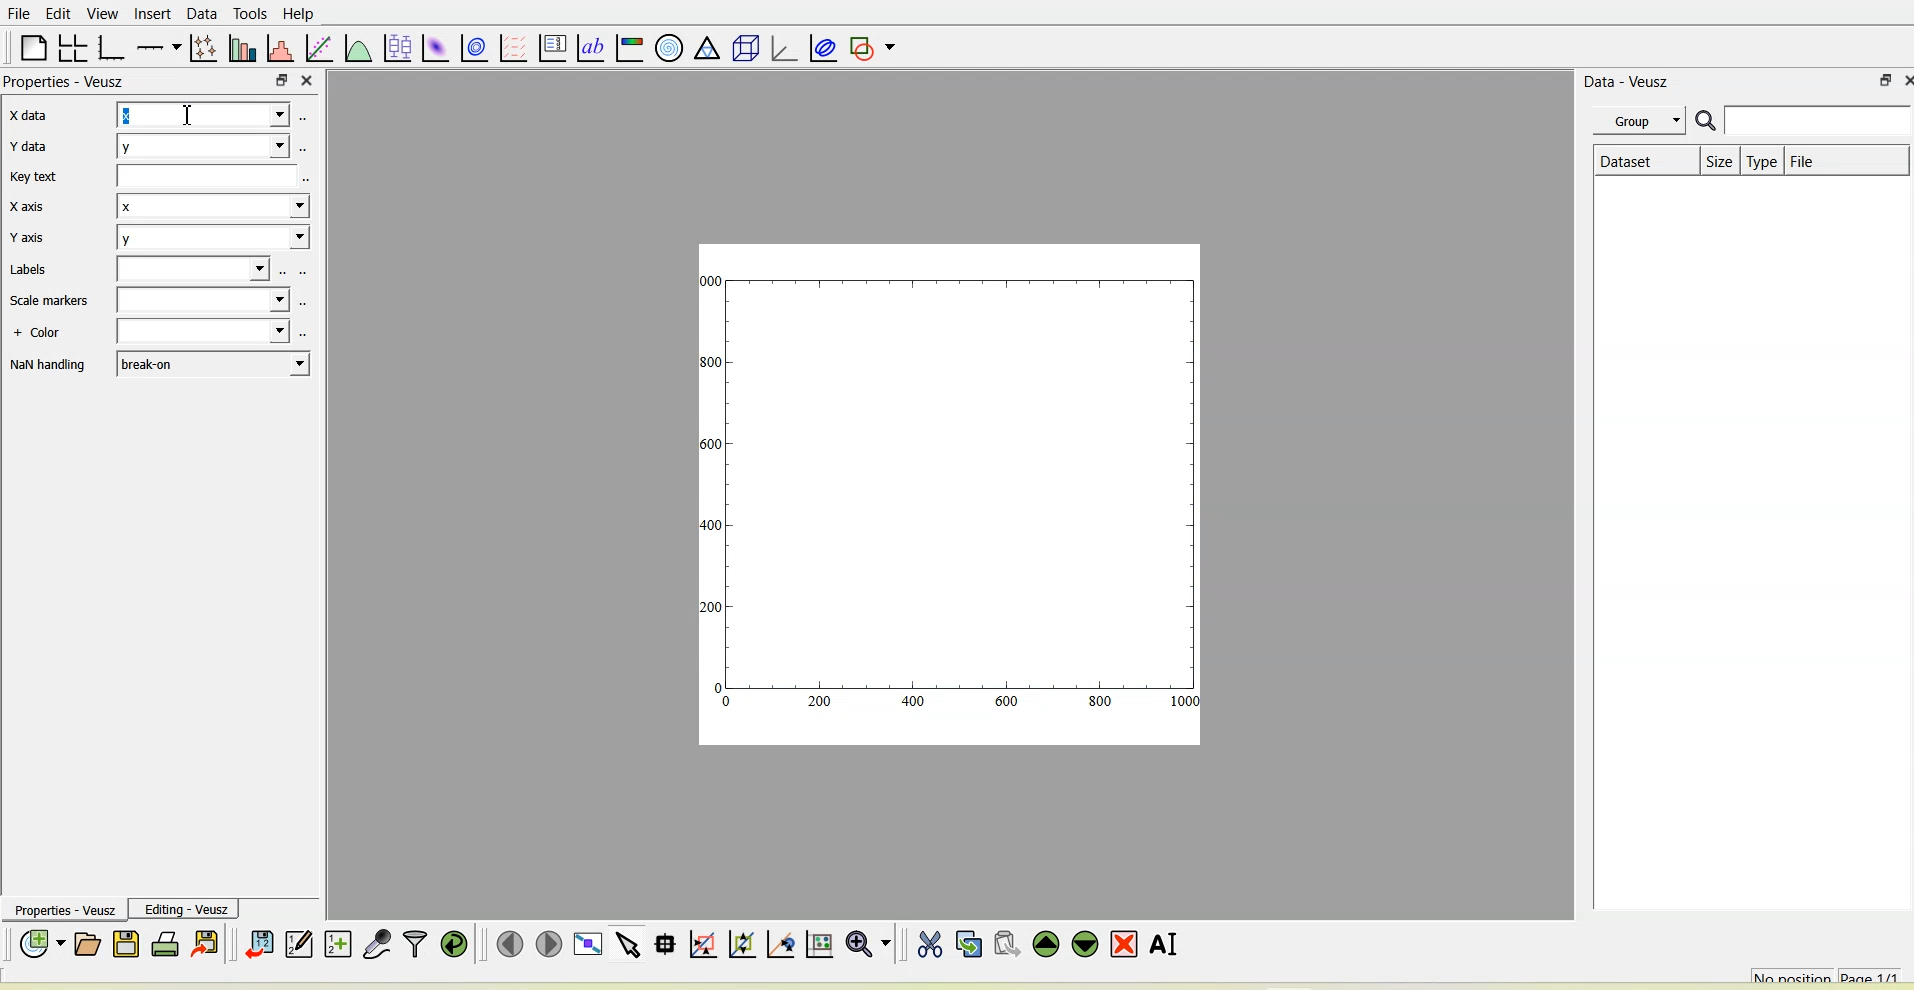 Image resolution: width=1914 pixels, height=990 pixels. What do you see at coordinates (358, 48) in the screenshot?
I see `Plot a function` at bounding box center [358, 48].